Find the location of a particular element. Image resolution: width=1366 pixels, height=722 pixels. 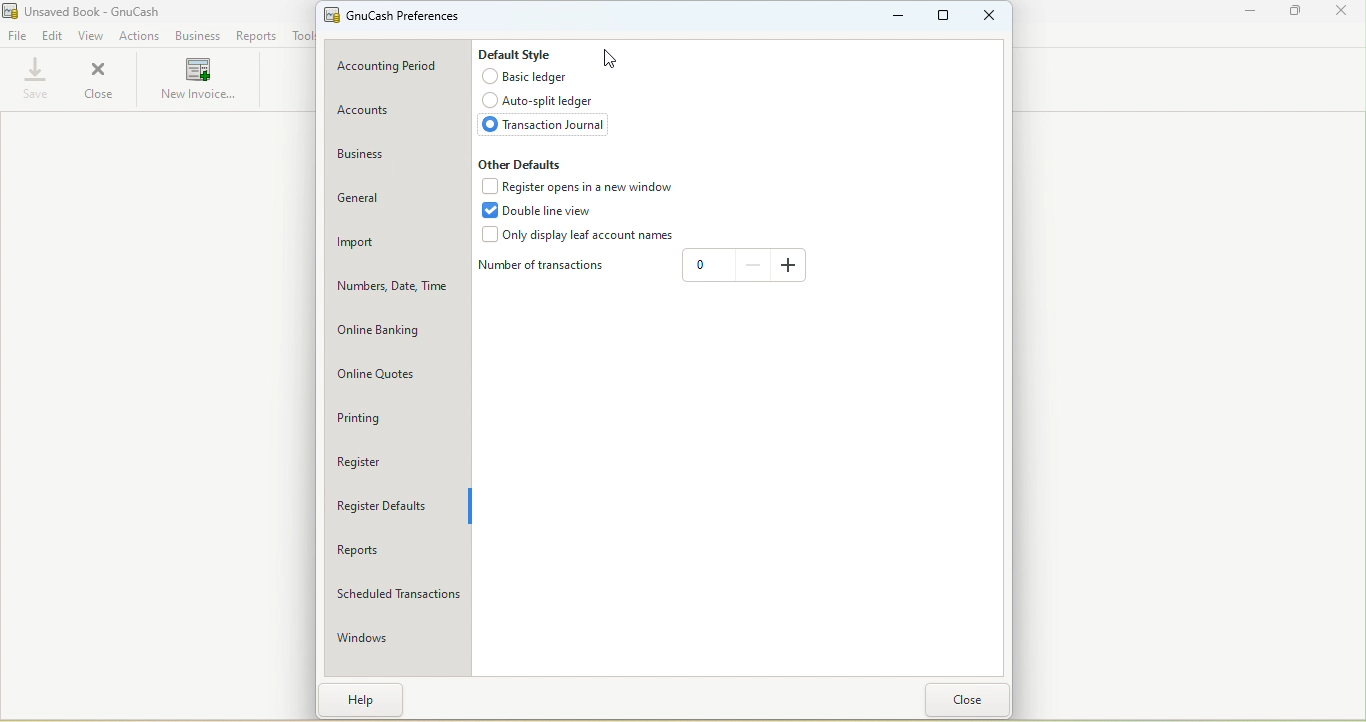

Printing is located at coordinates (396, 421).